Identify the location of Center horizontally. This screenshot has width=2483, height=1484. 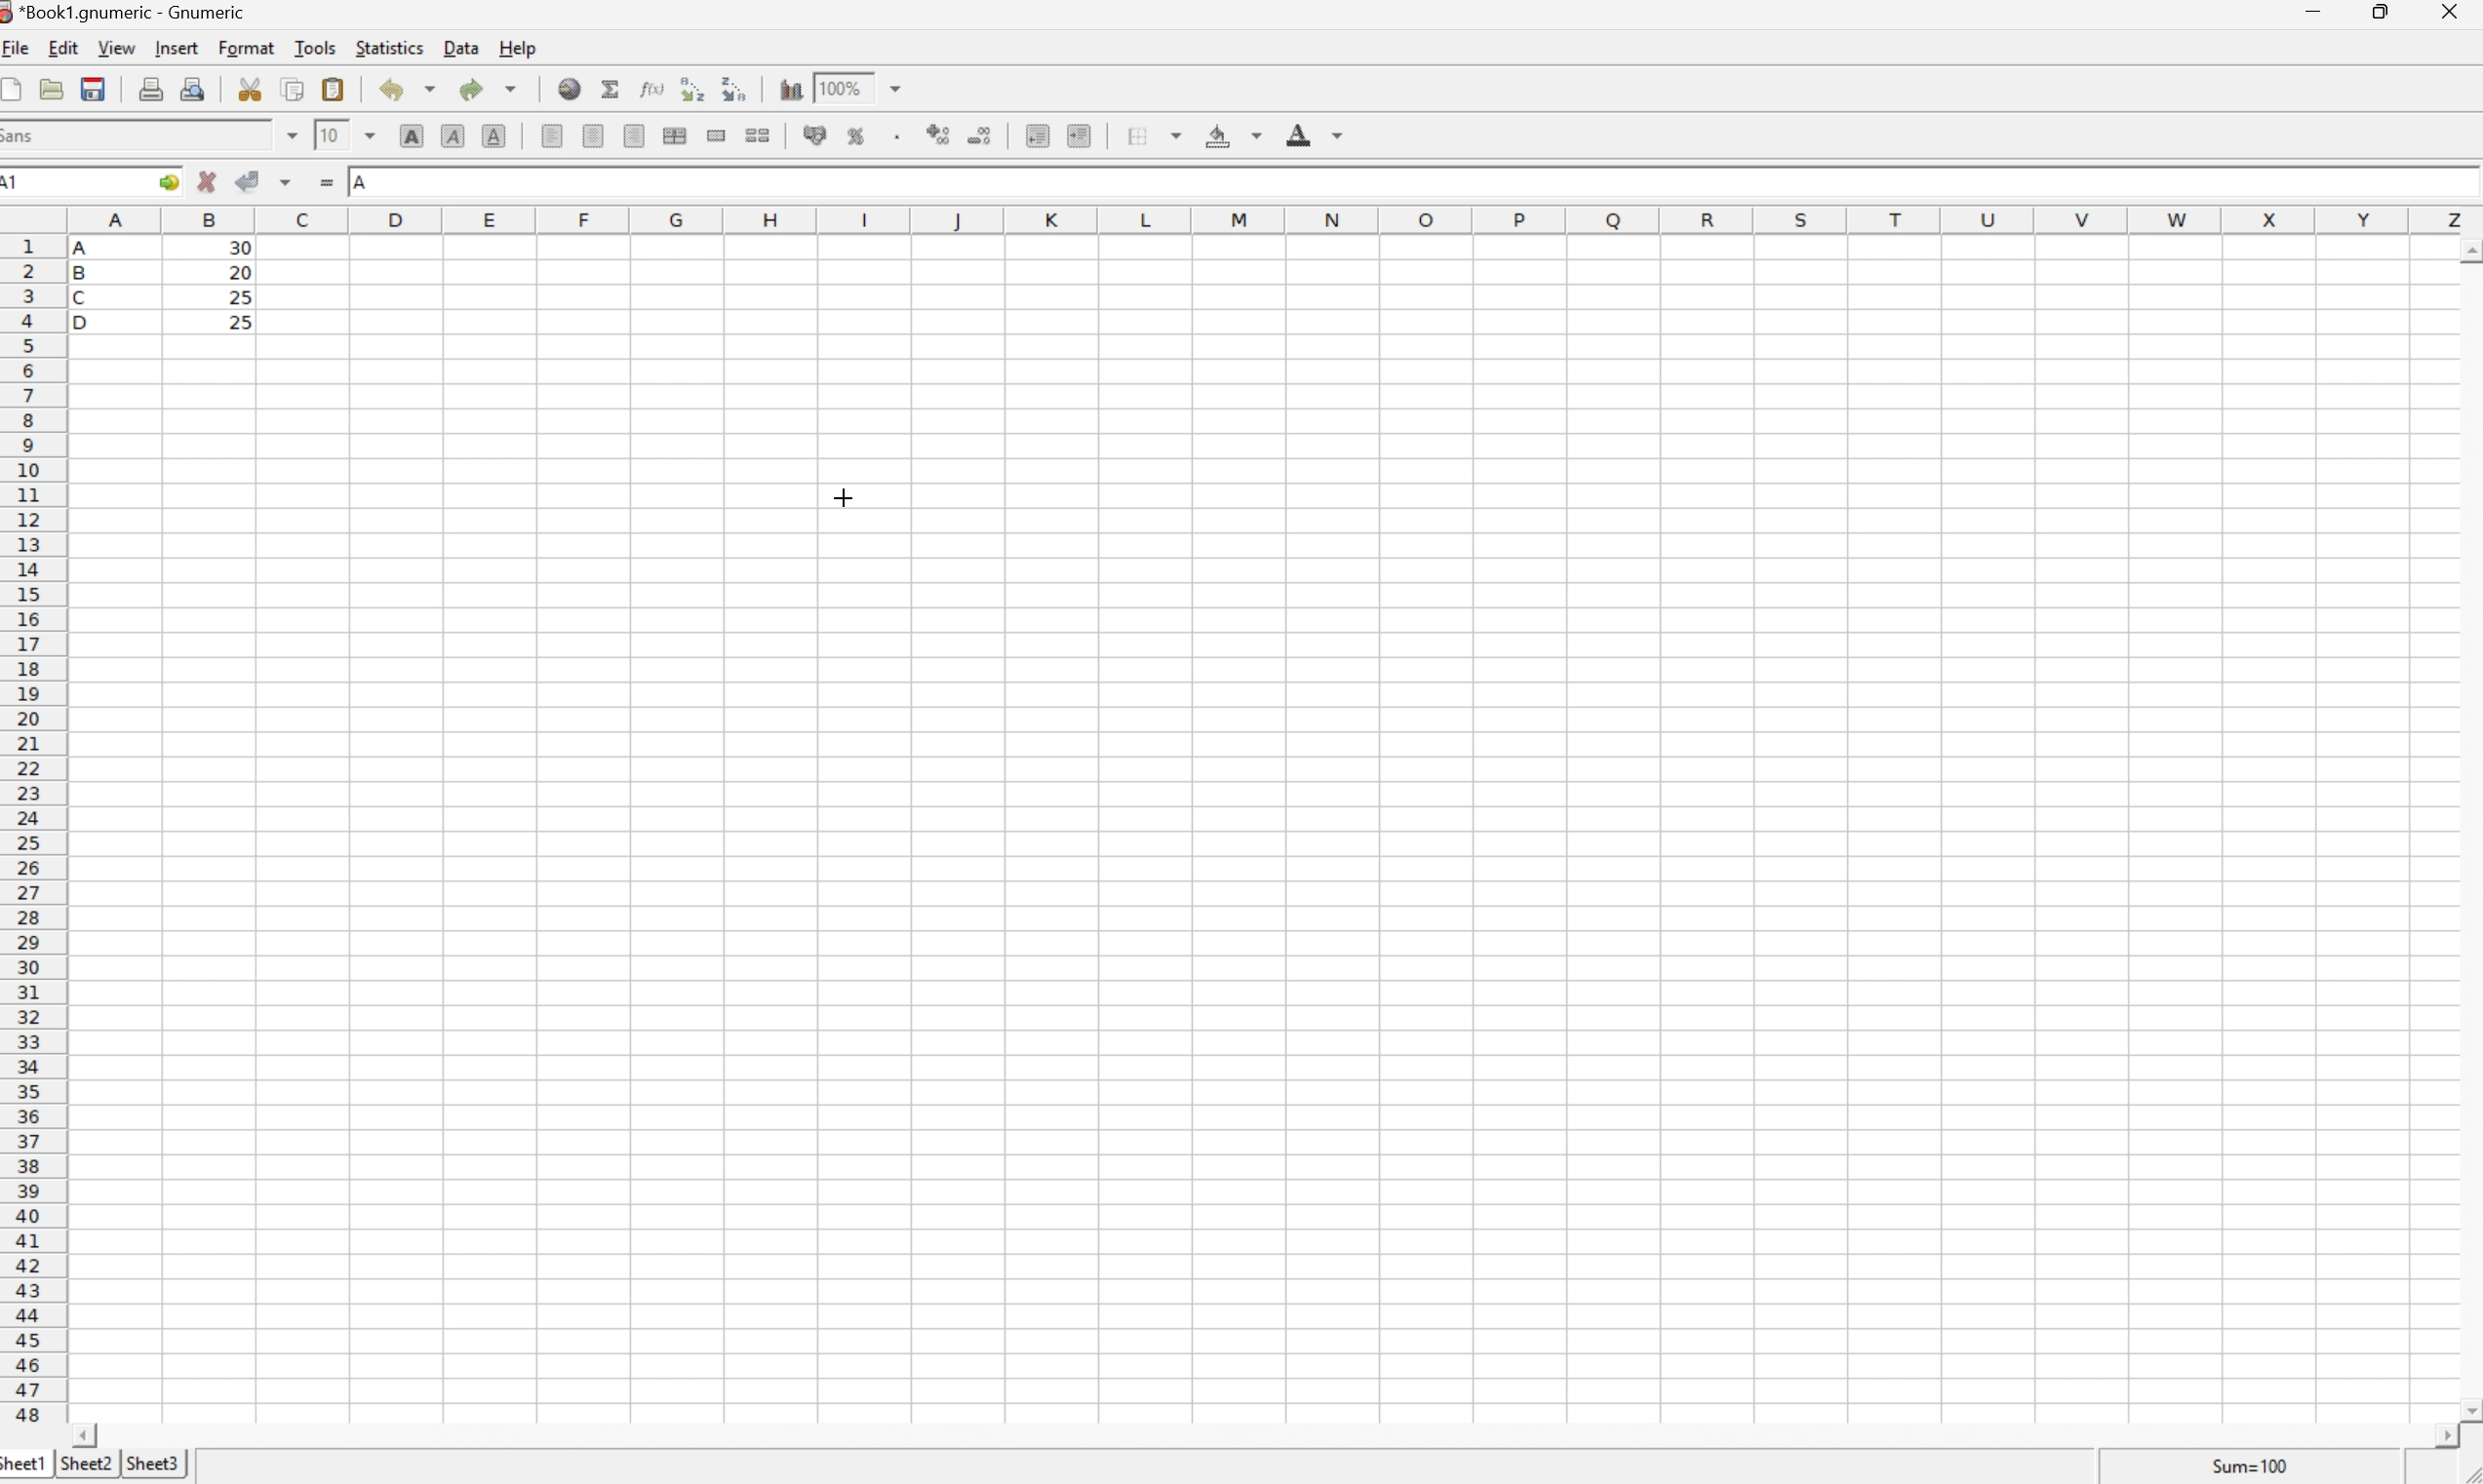
(596, 138).